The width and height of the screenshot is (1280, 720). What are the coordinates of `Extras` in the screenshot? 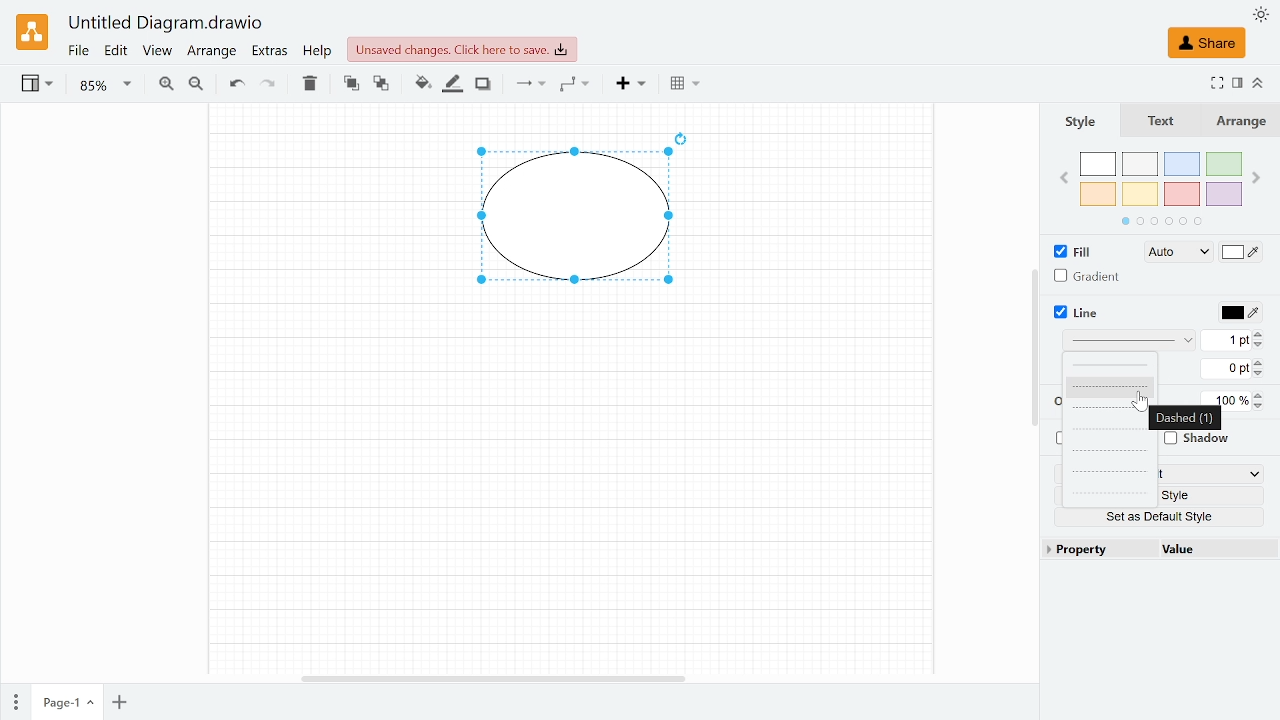 It's located at (270, 52).